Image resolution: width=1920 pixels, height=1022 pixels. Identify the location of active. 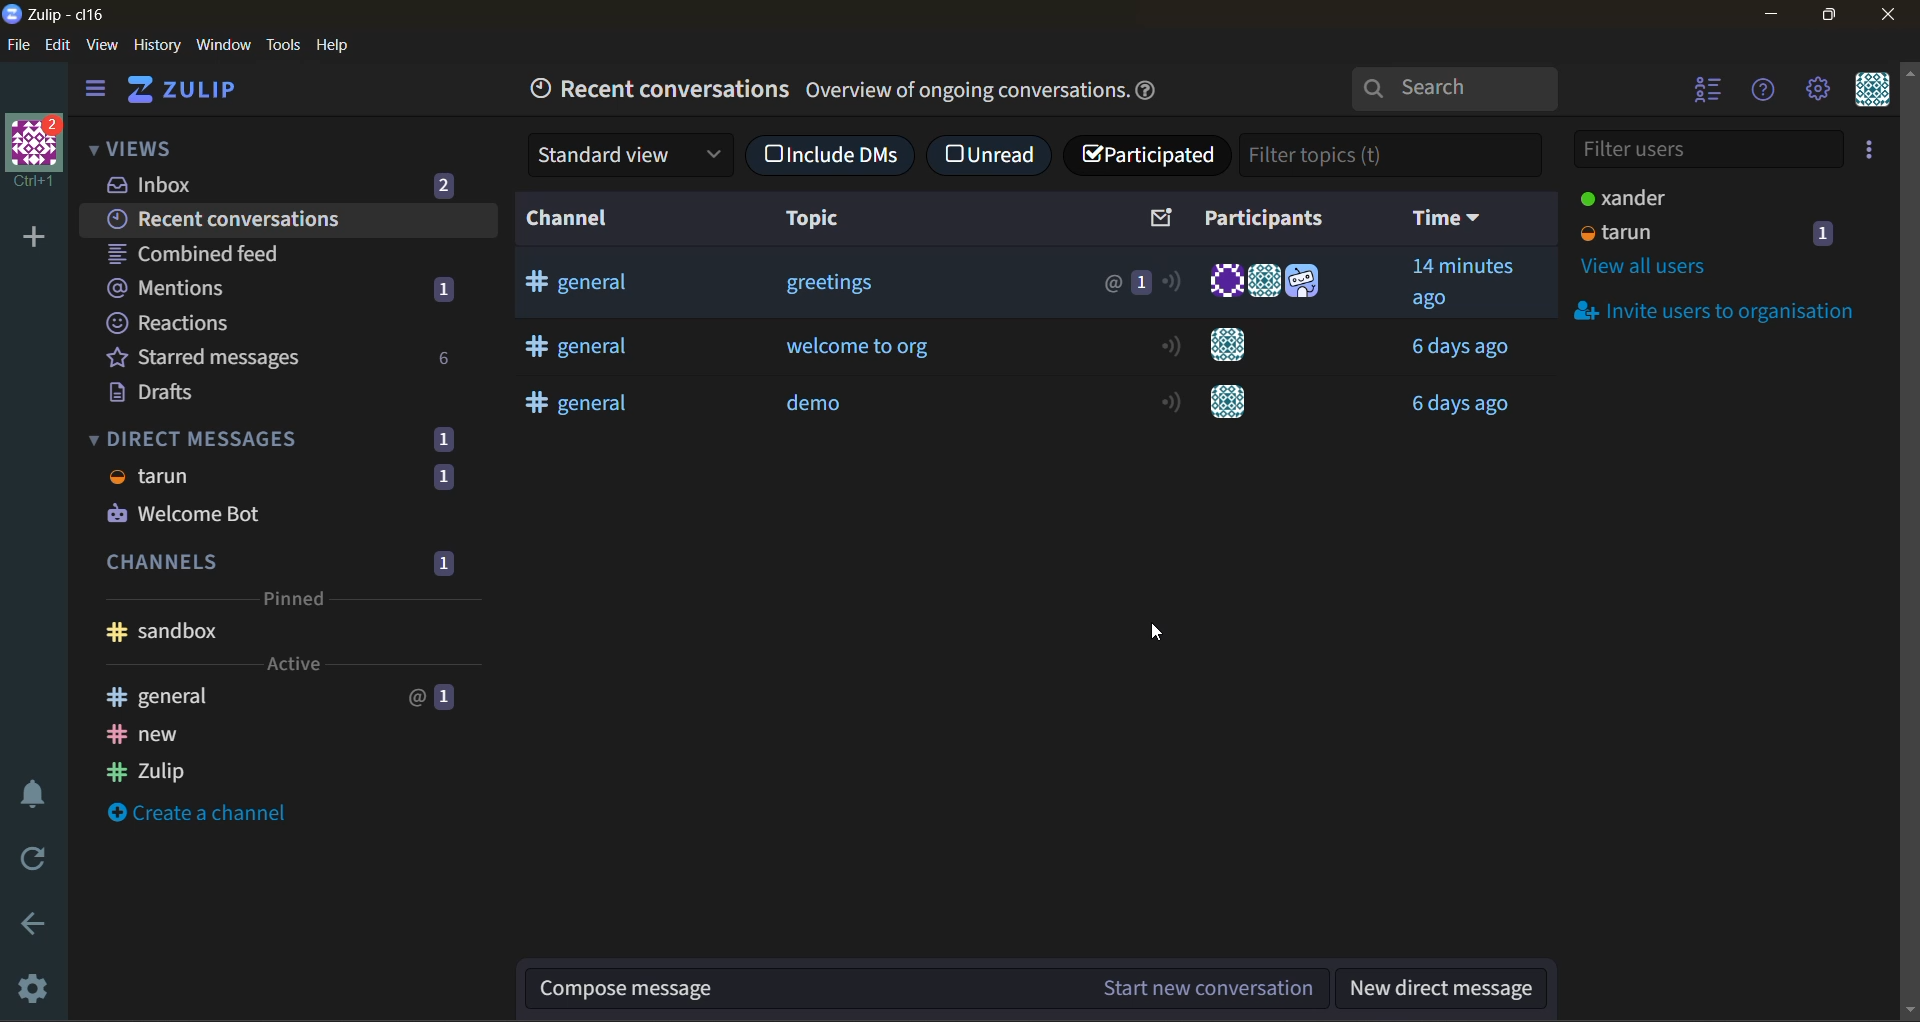
(293, 666).